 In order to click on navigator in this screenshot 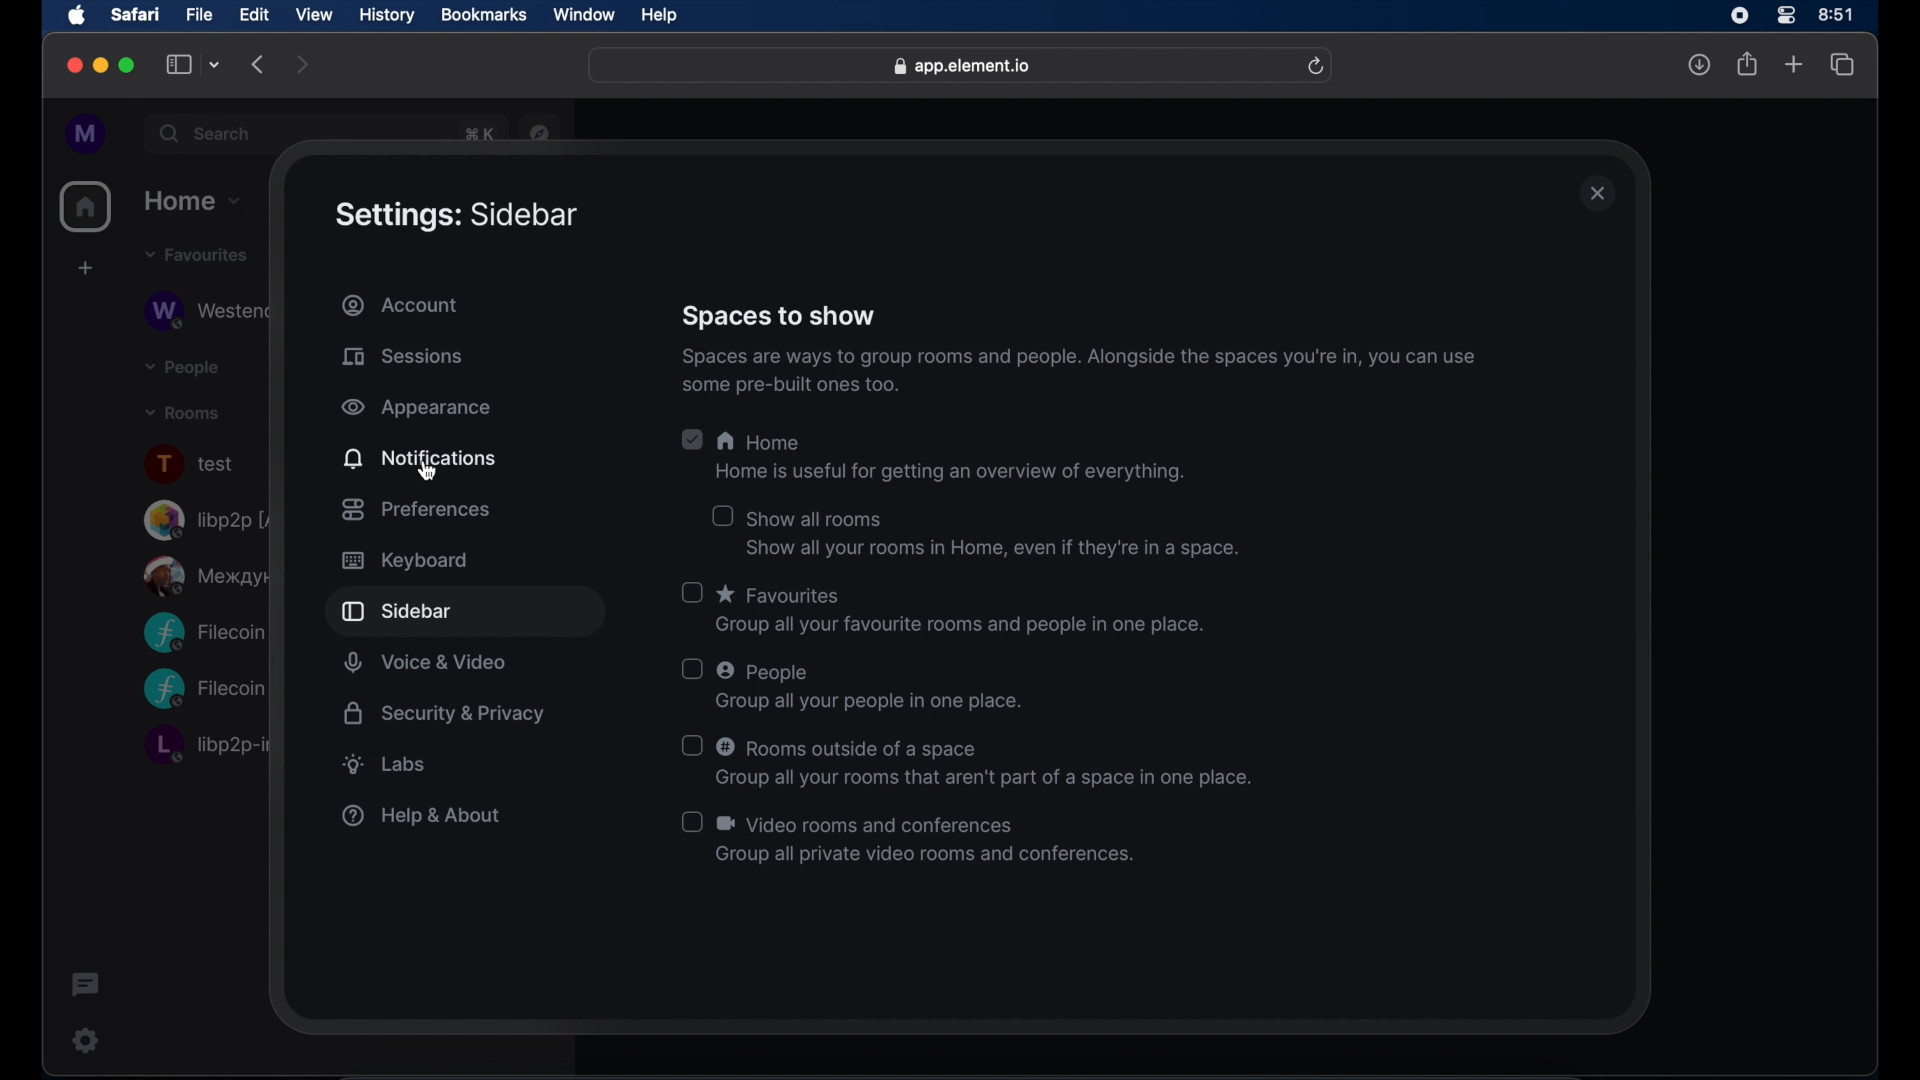, I will do `click(541, 131)`.